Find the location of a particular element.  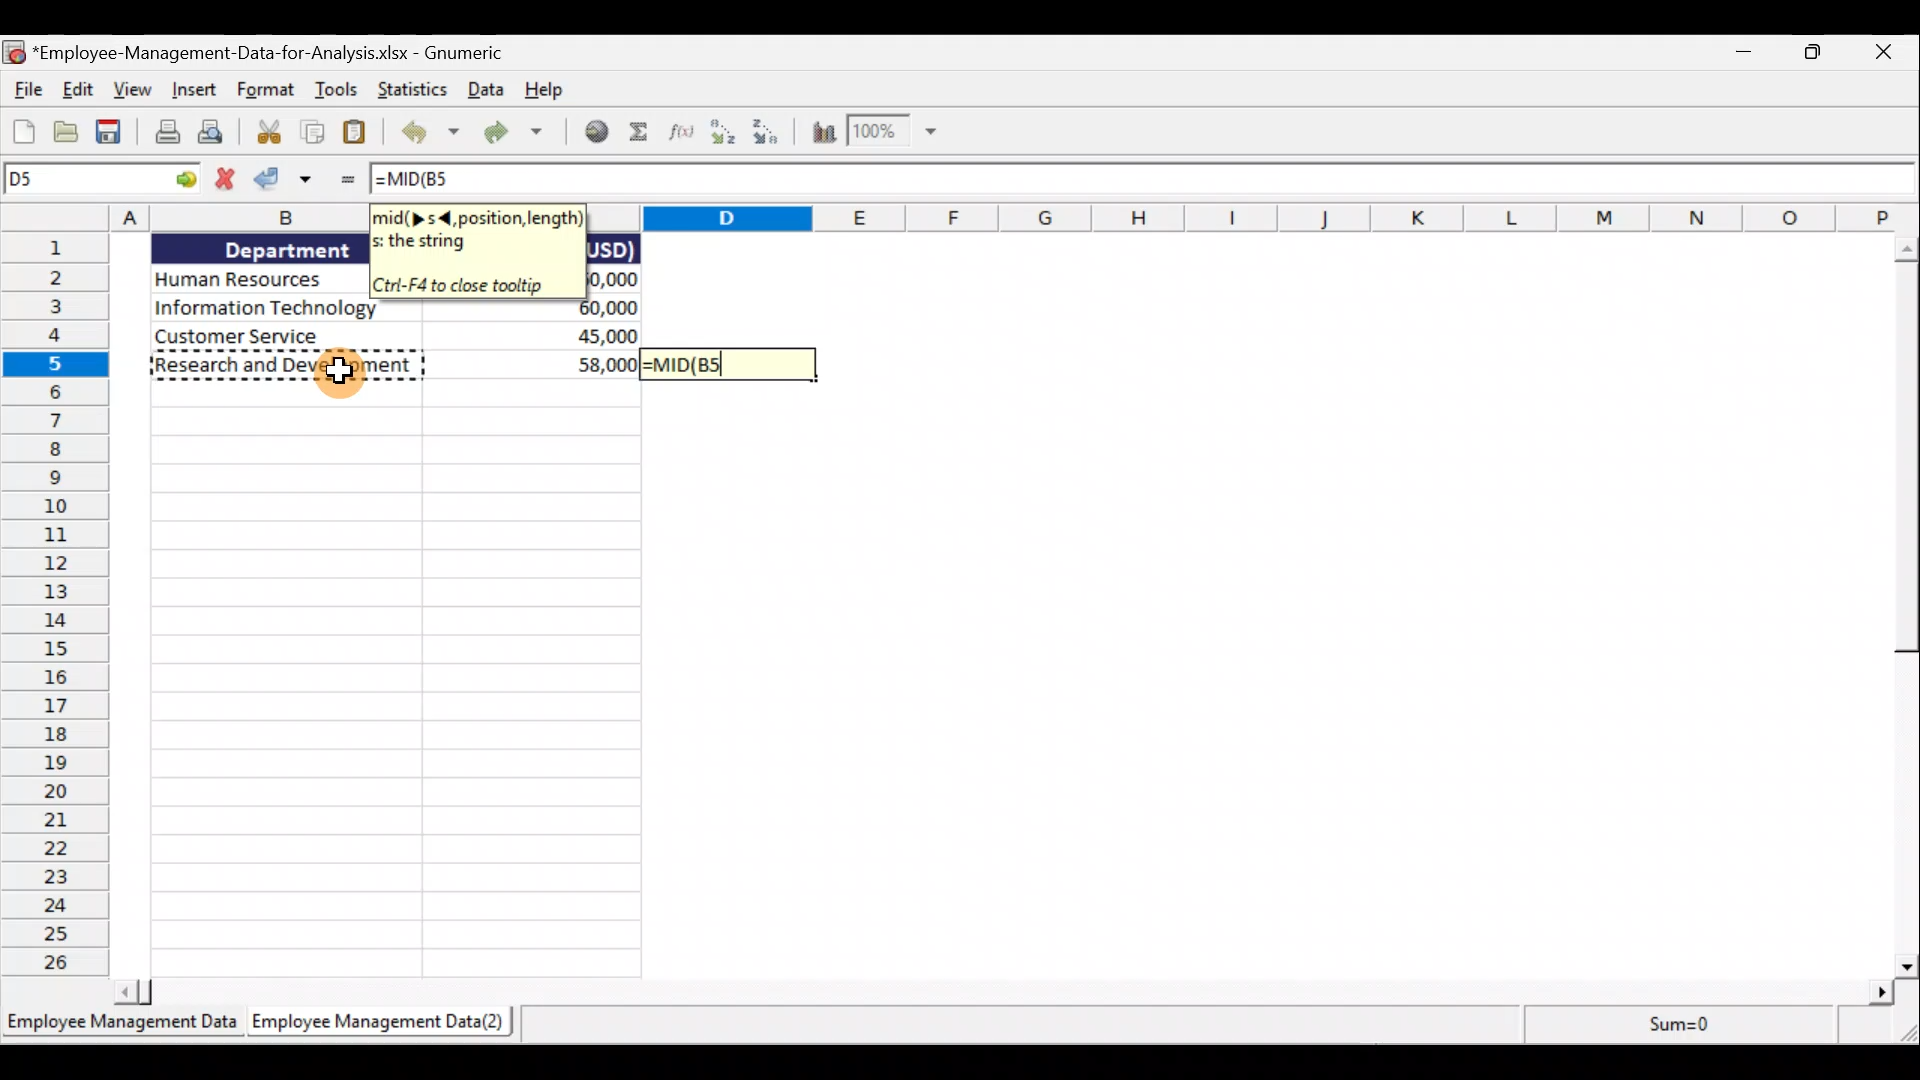

cursor is located at coordinates (343, 366).